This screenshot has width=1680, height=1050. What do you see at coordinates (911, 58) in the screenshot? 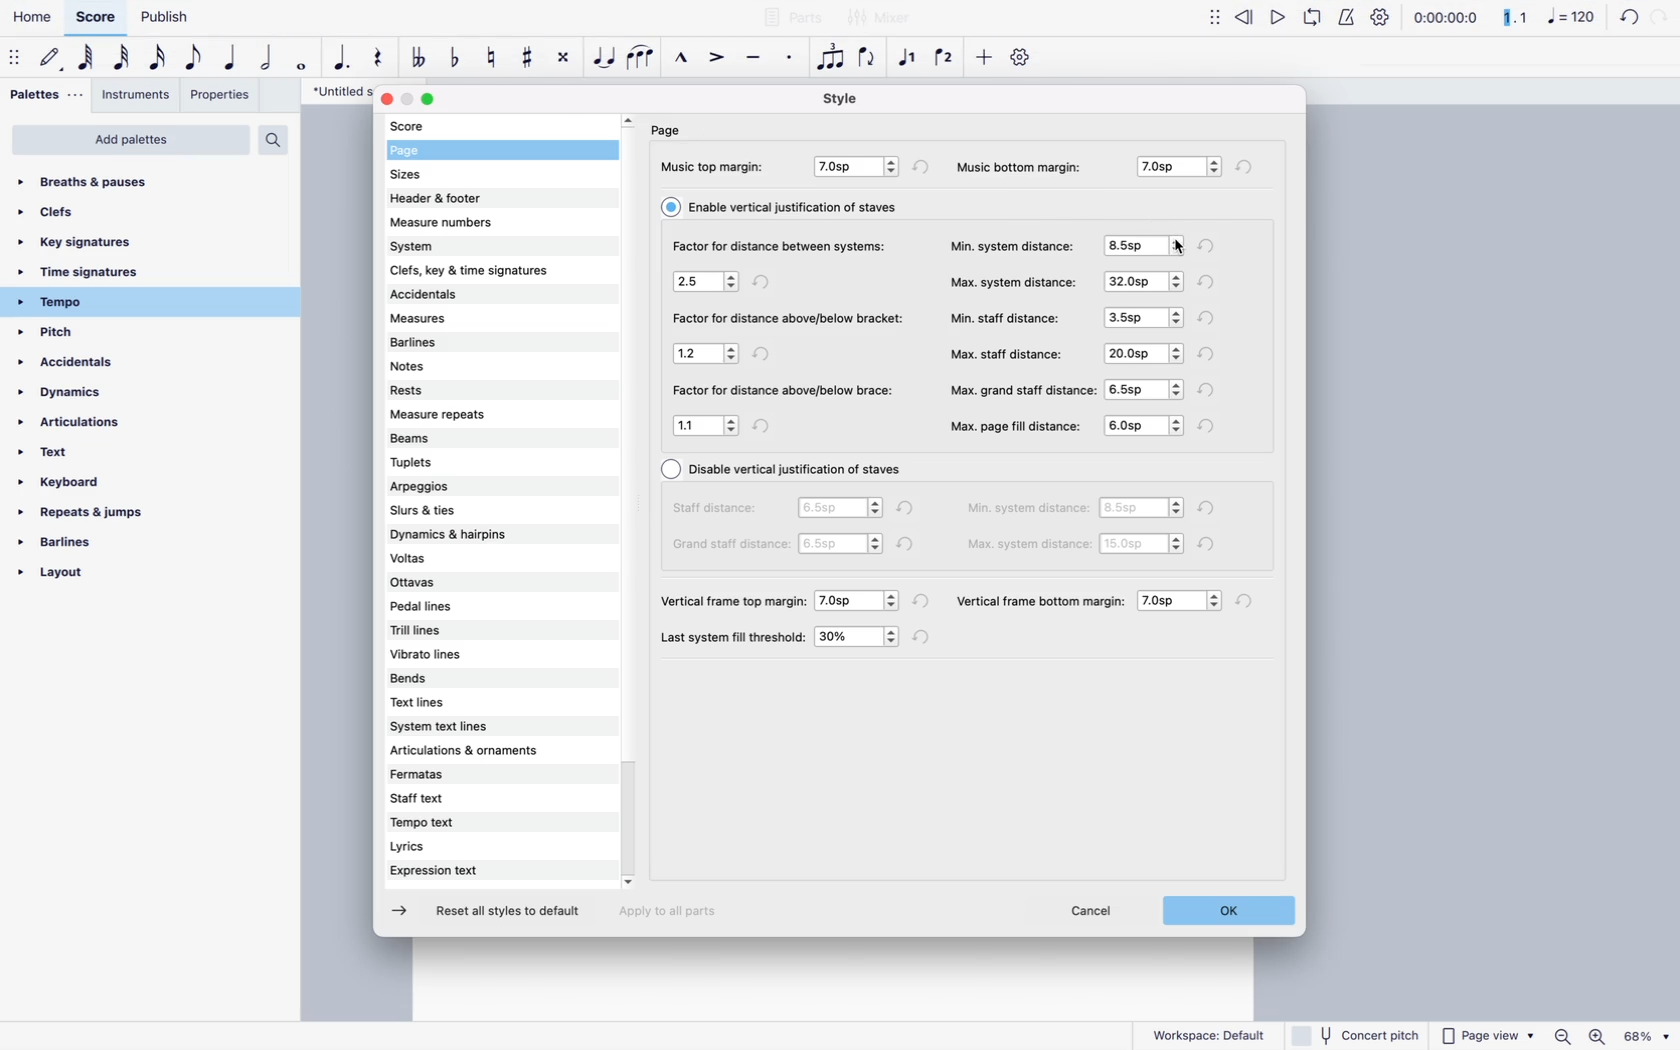
I see `voice 1` at bounding box center [911, 58].